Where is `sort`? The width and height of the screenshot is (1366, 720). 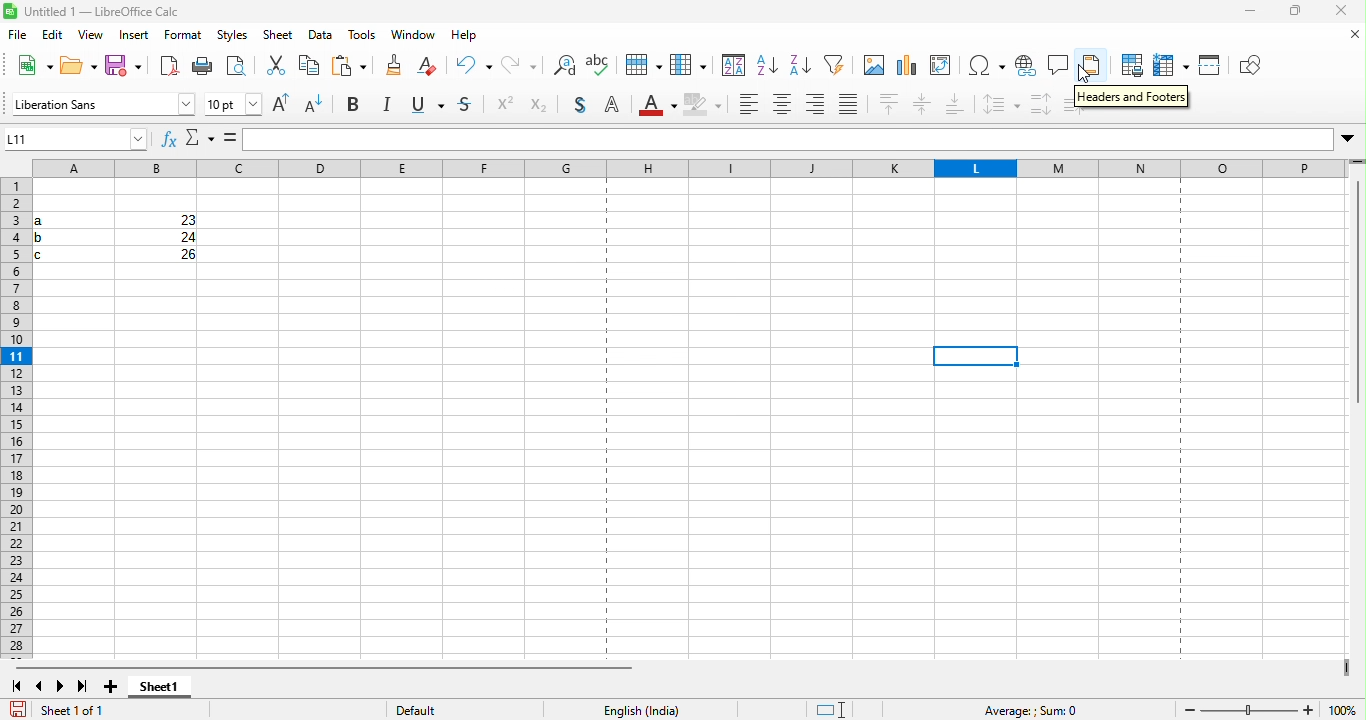 sort is located at coordinates (689, 65).